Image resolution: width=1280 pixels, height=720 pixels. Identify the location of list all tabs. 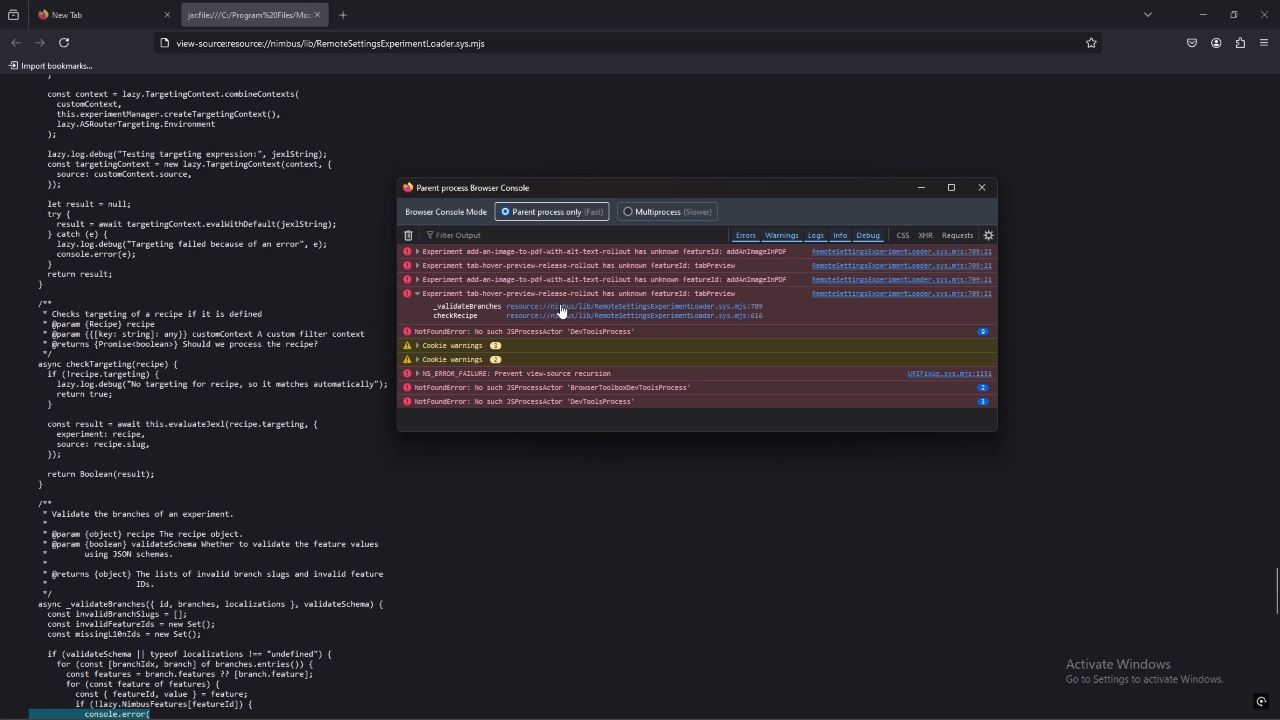
(1150, 16).